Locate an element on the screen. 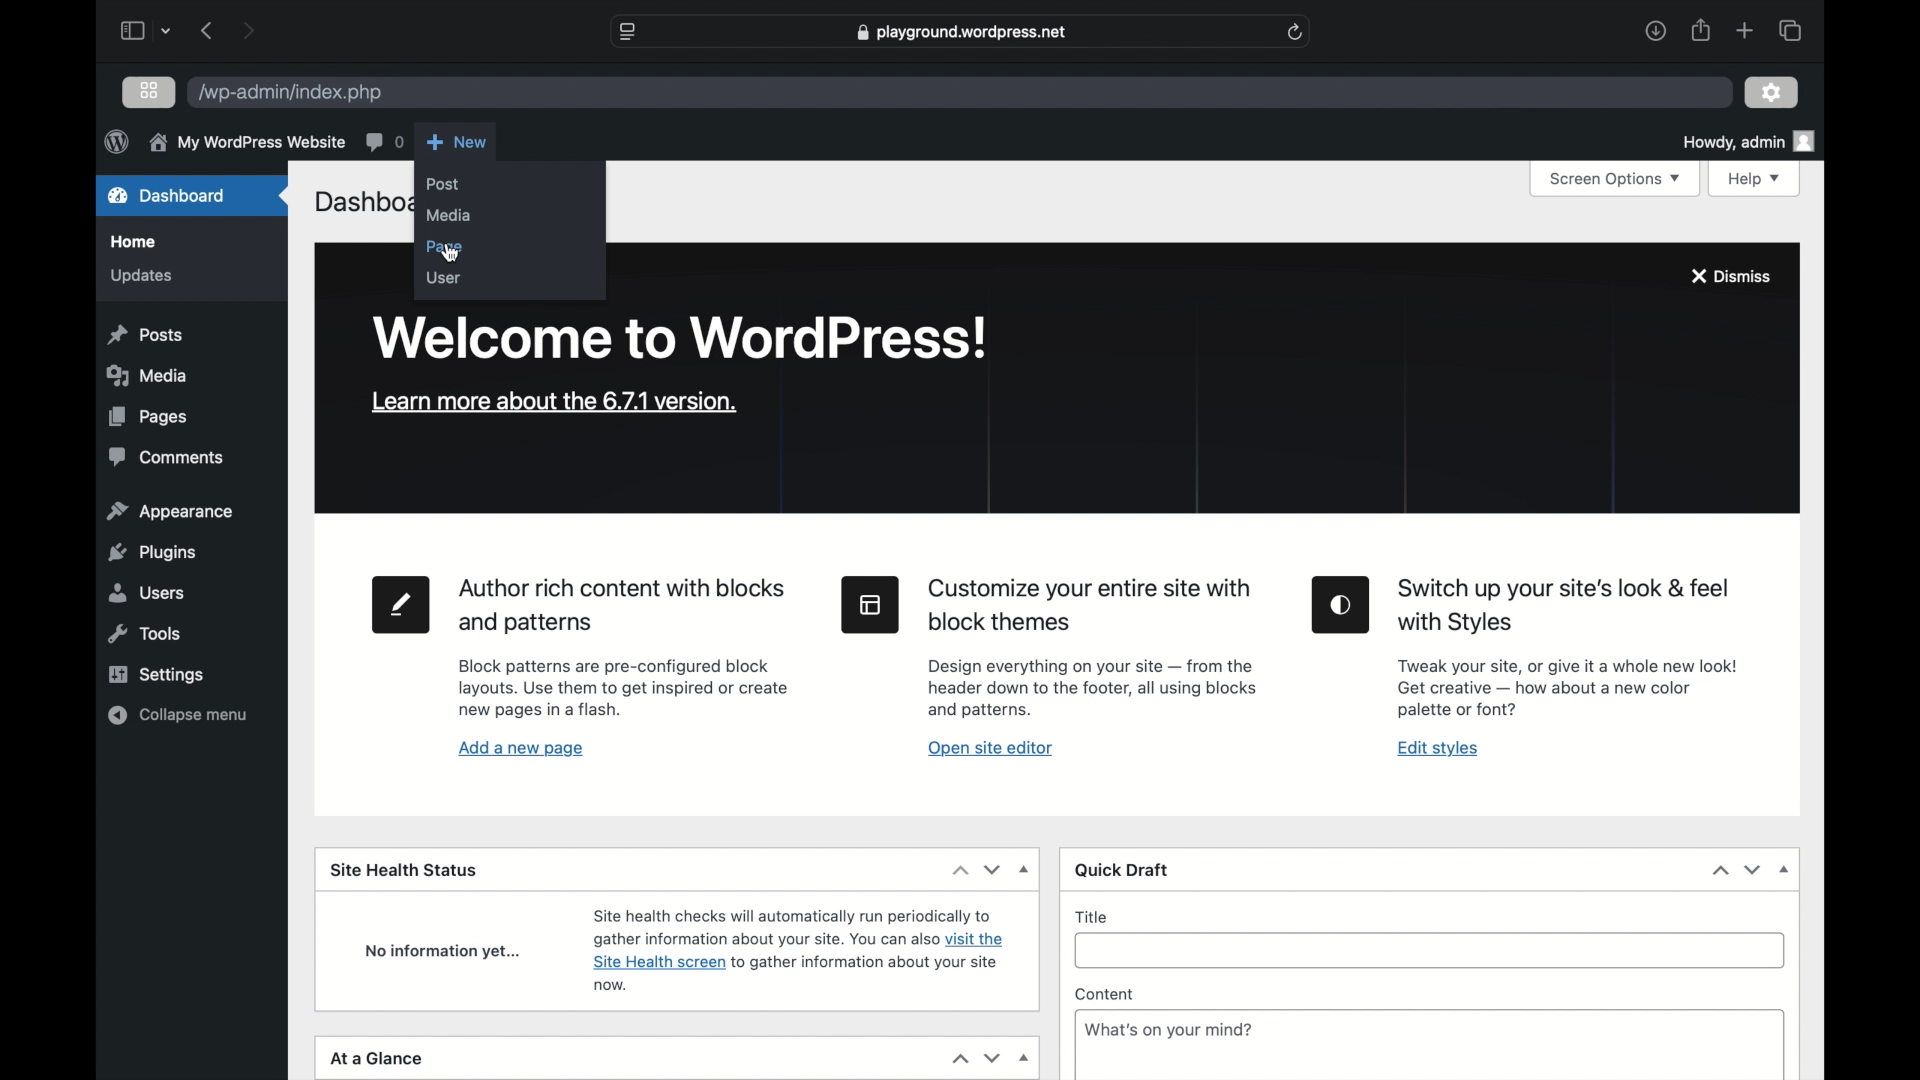  next page is located at coordinates (248, 30).